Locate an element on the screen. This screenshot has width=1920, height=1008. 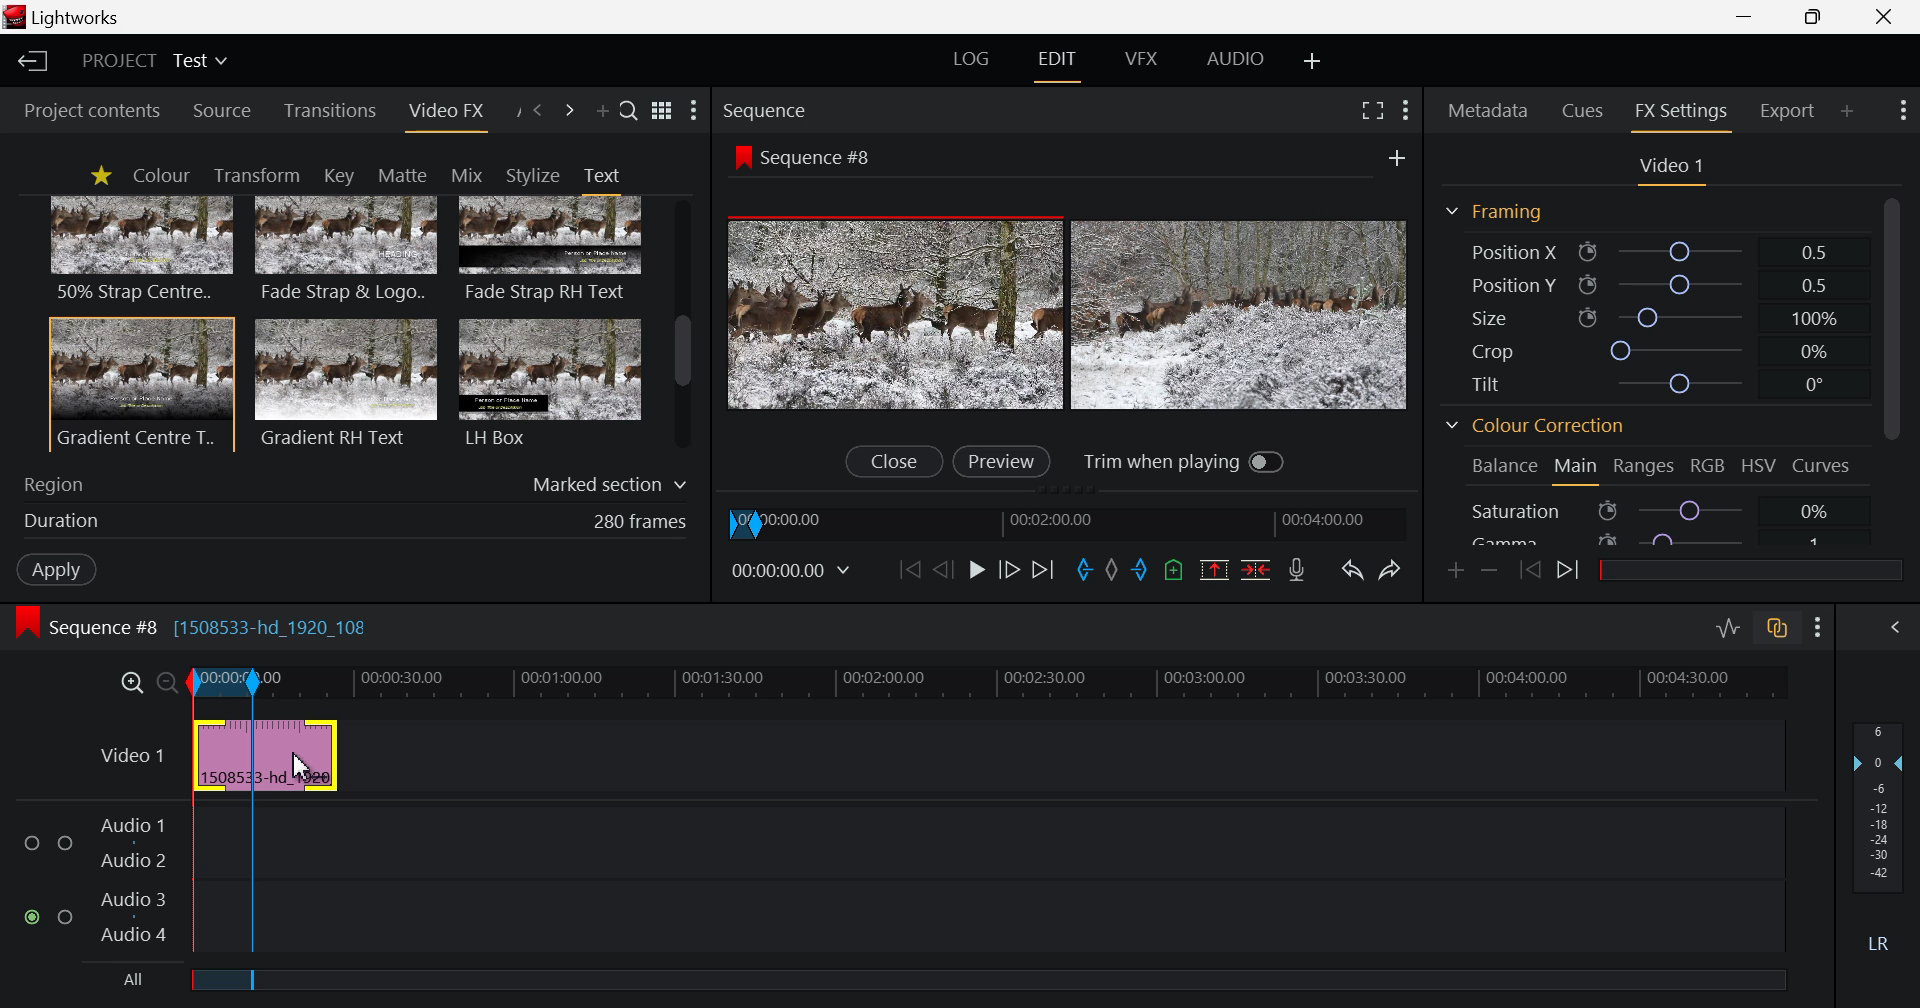
Preview is located at coordinates (1001, 460).